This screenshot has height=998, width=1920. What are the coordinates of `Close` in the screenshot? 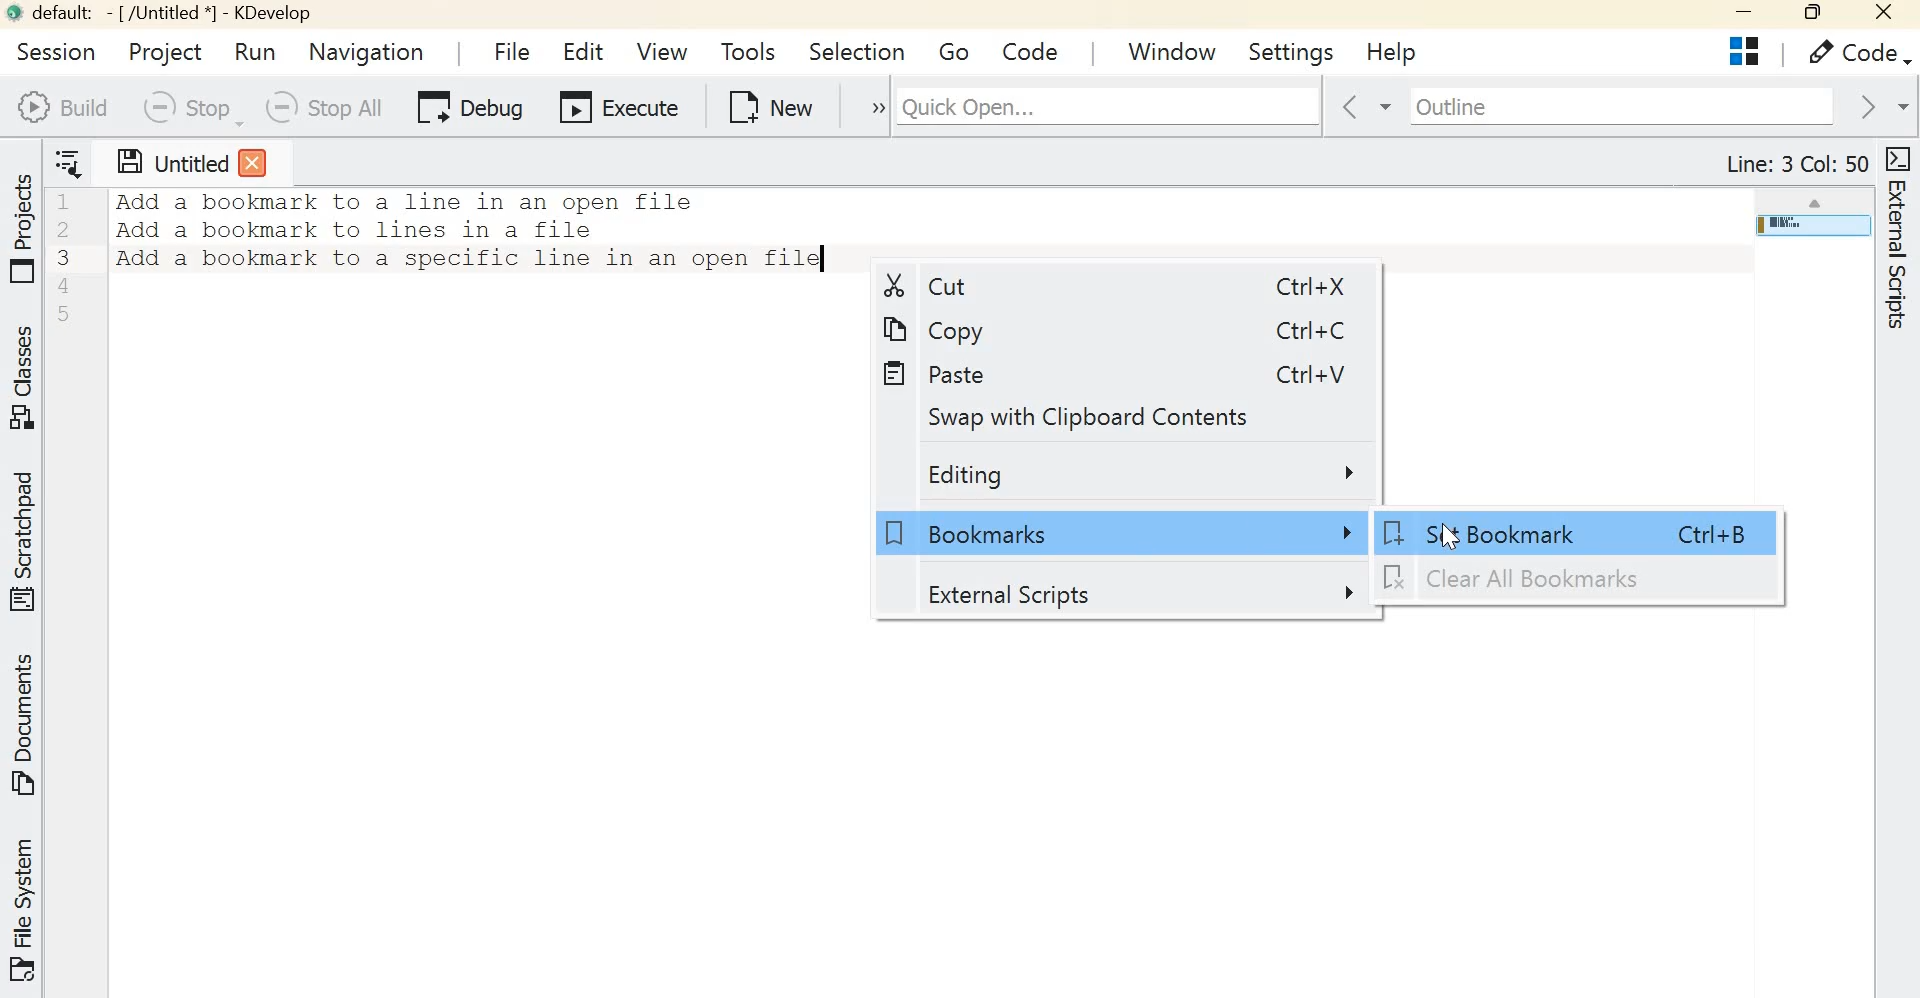 It's located at (1886, 15).